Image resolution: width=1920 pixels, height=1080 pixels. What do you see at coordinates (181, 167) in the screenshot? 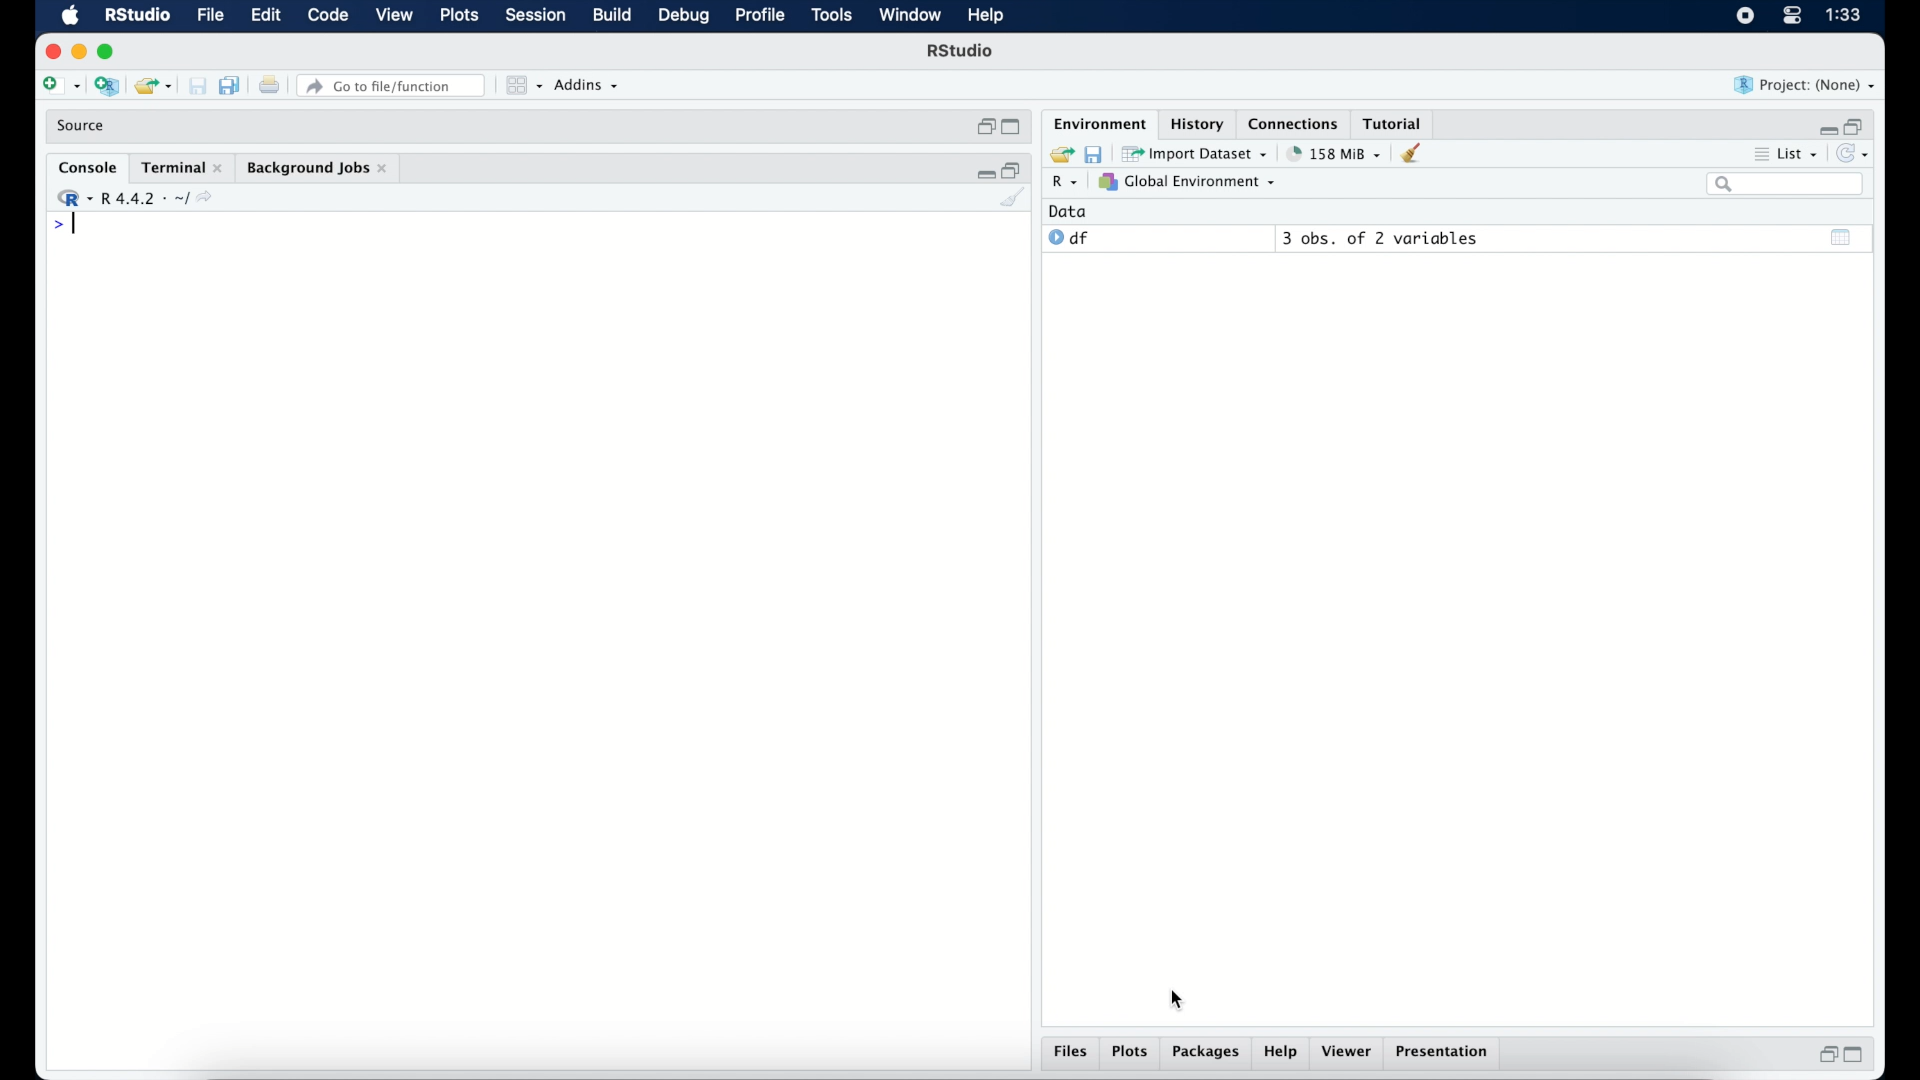
I see `terminal` at bounding box center [181, 167].